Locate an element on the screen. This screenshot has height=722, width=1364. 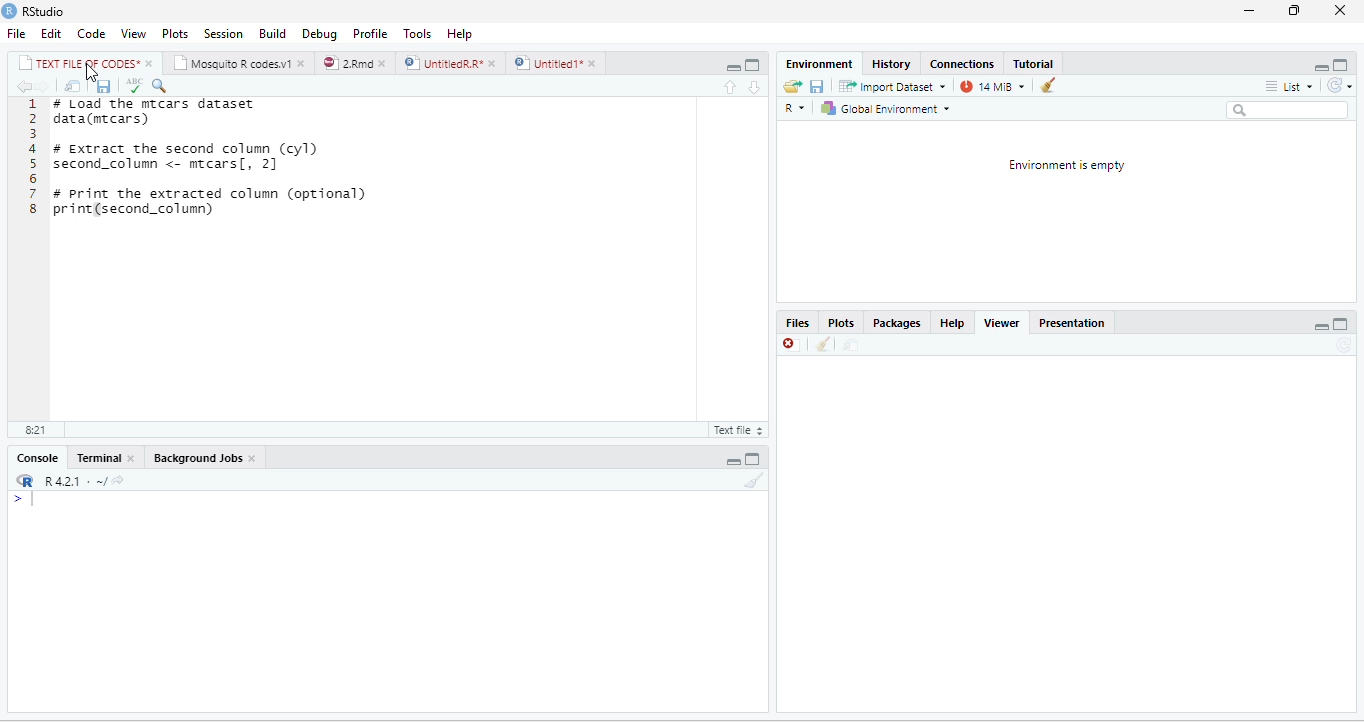
Terminal is located at coordinates (97, 459).